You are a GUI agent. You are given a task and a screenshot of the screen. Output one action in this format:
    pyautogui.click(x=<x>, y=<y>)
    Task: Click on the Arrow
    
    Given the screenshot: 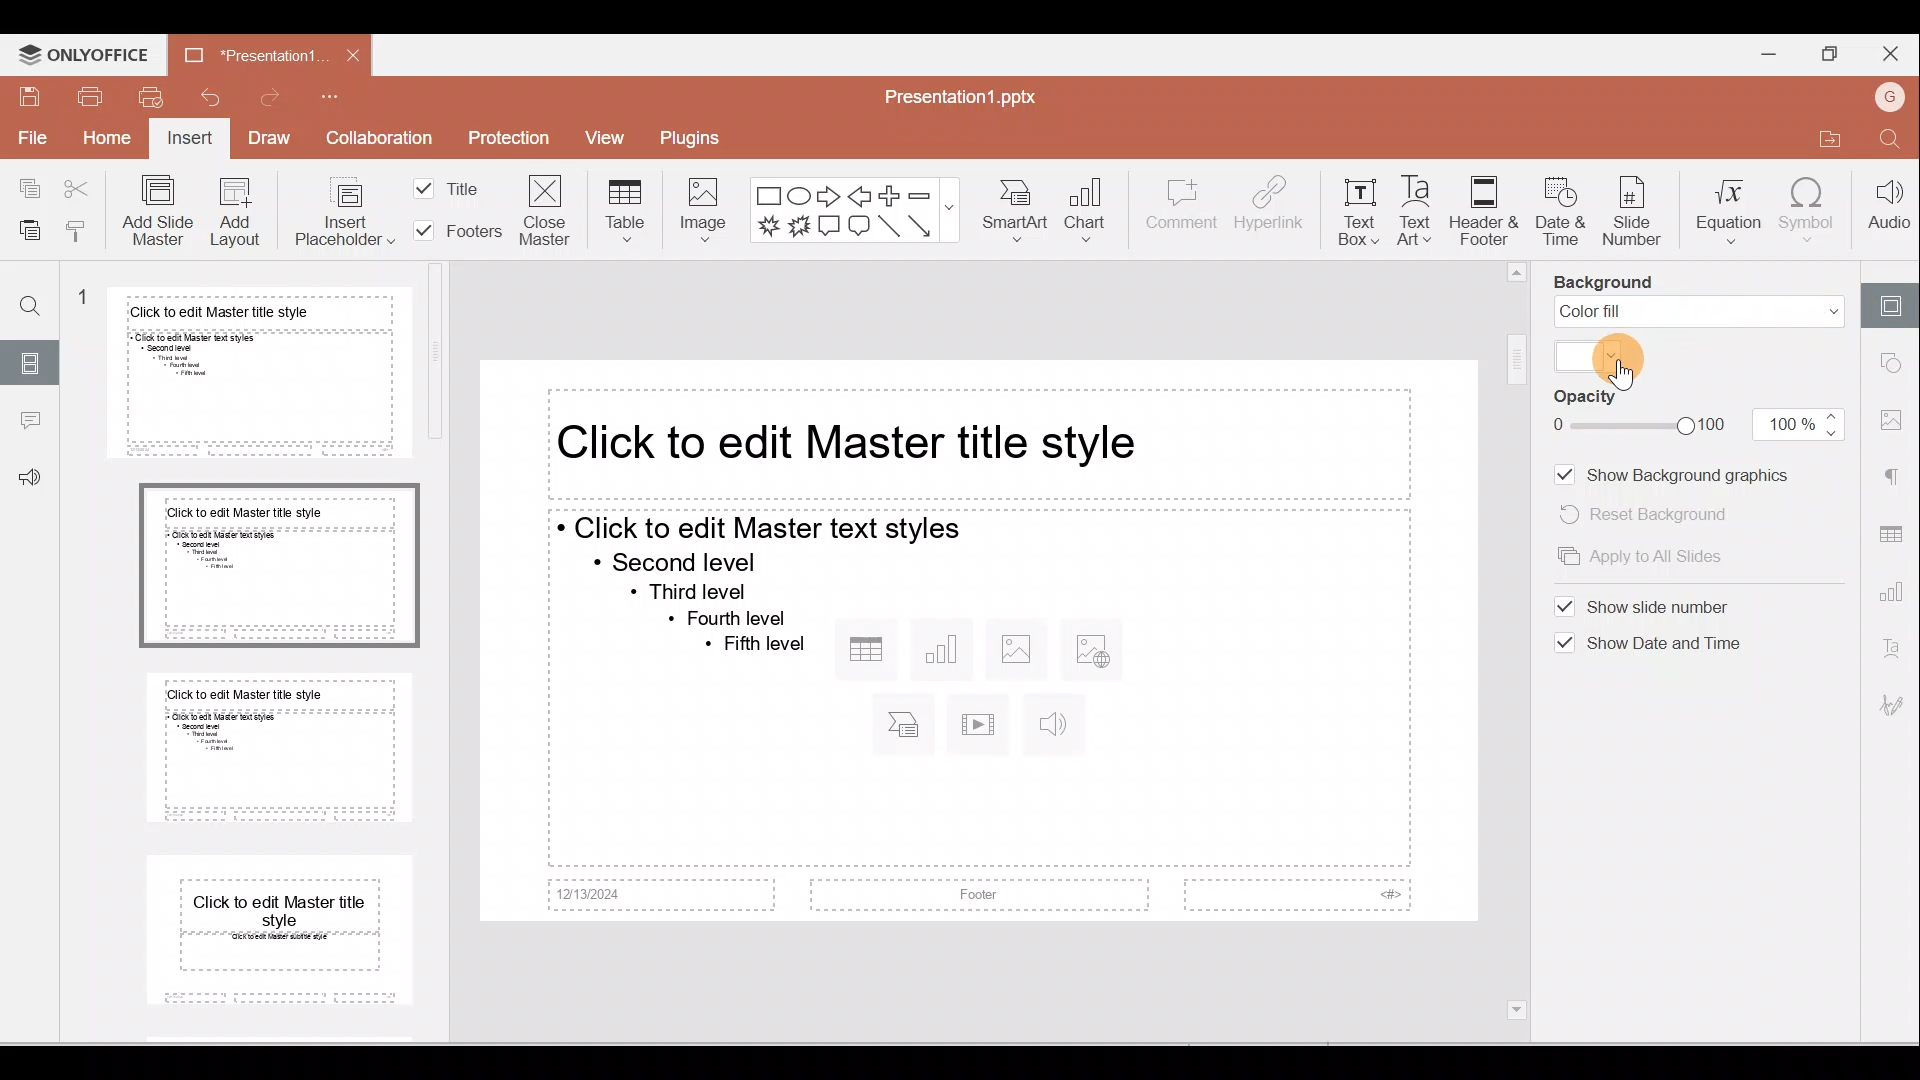 What is the action you would take?
    pyautogui.click(x=922, y=226)
    